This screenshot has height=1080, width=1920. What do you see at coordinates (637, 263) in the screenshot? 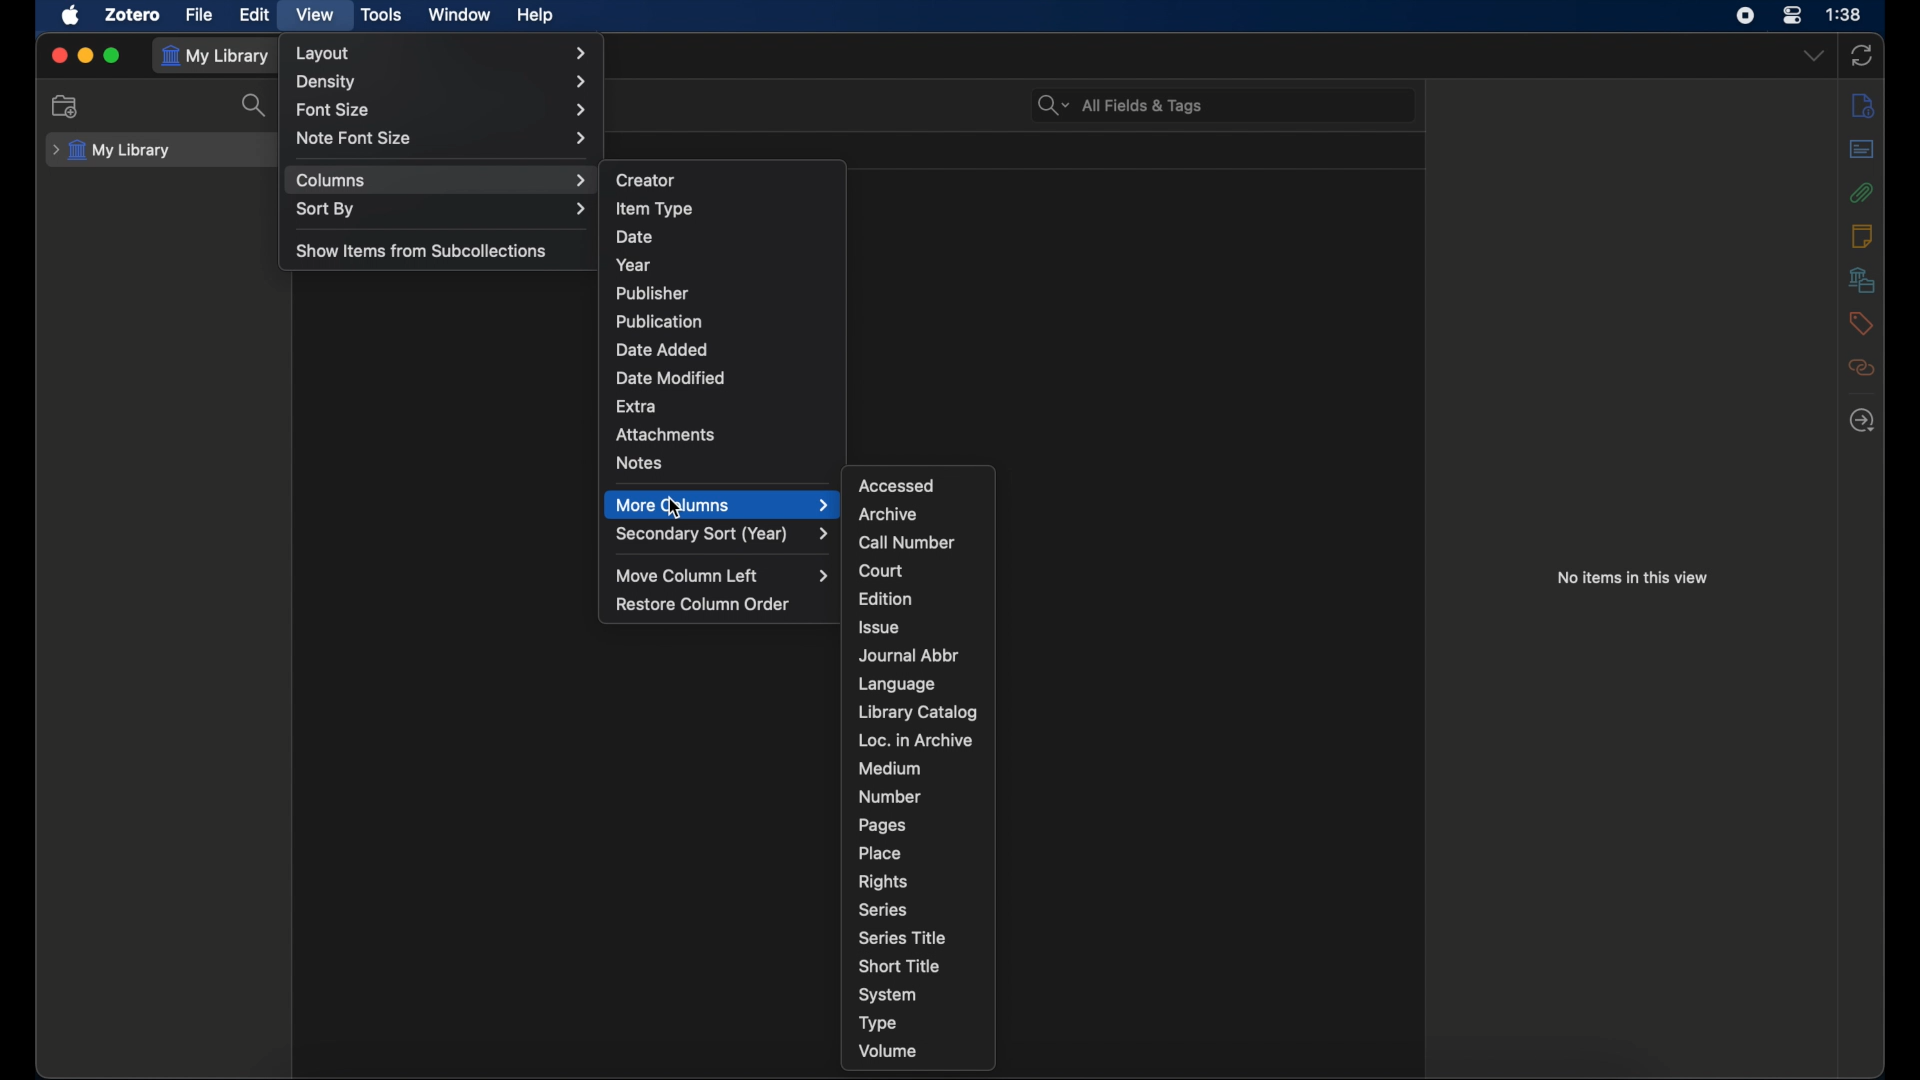
I see `year` at bounding box center [637, 263].